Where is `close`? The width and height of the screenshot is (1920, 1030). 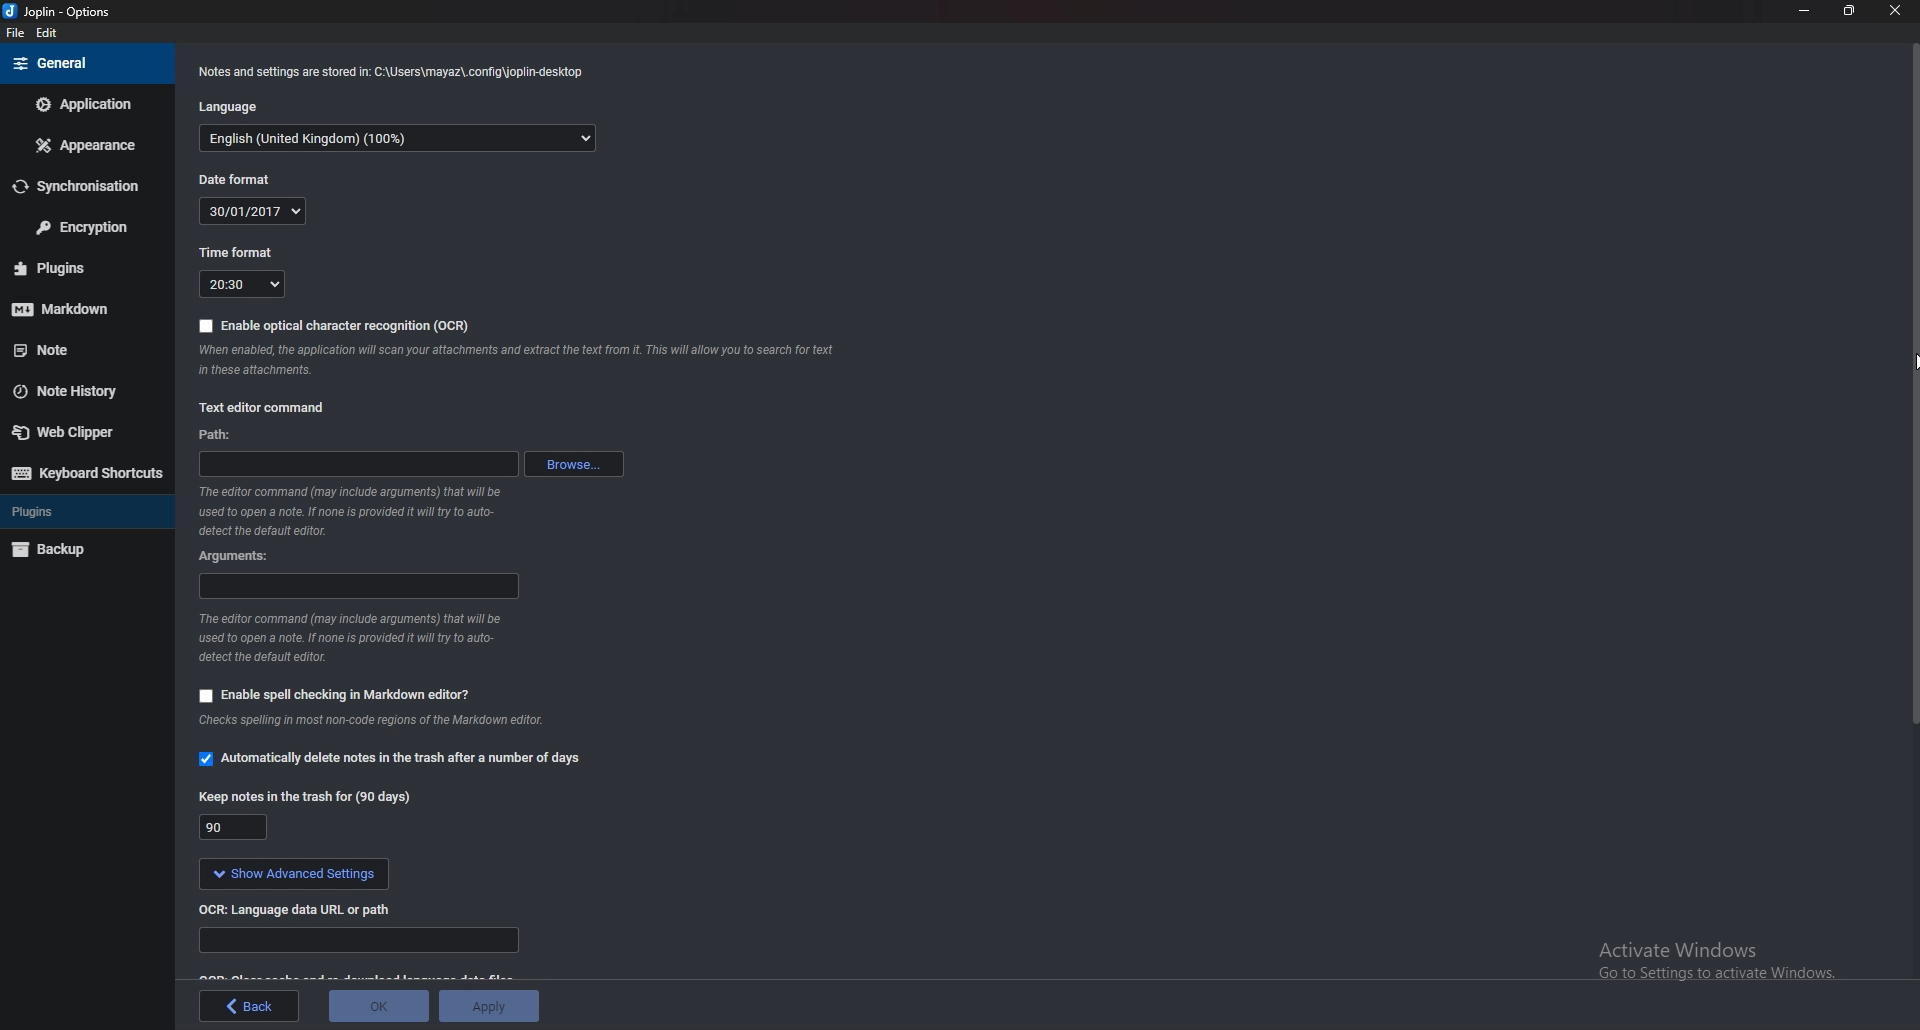 close is located at coordinates (1892, 10).